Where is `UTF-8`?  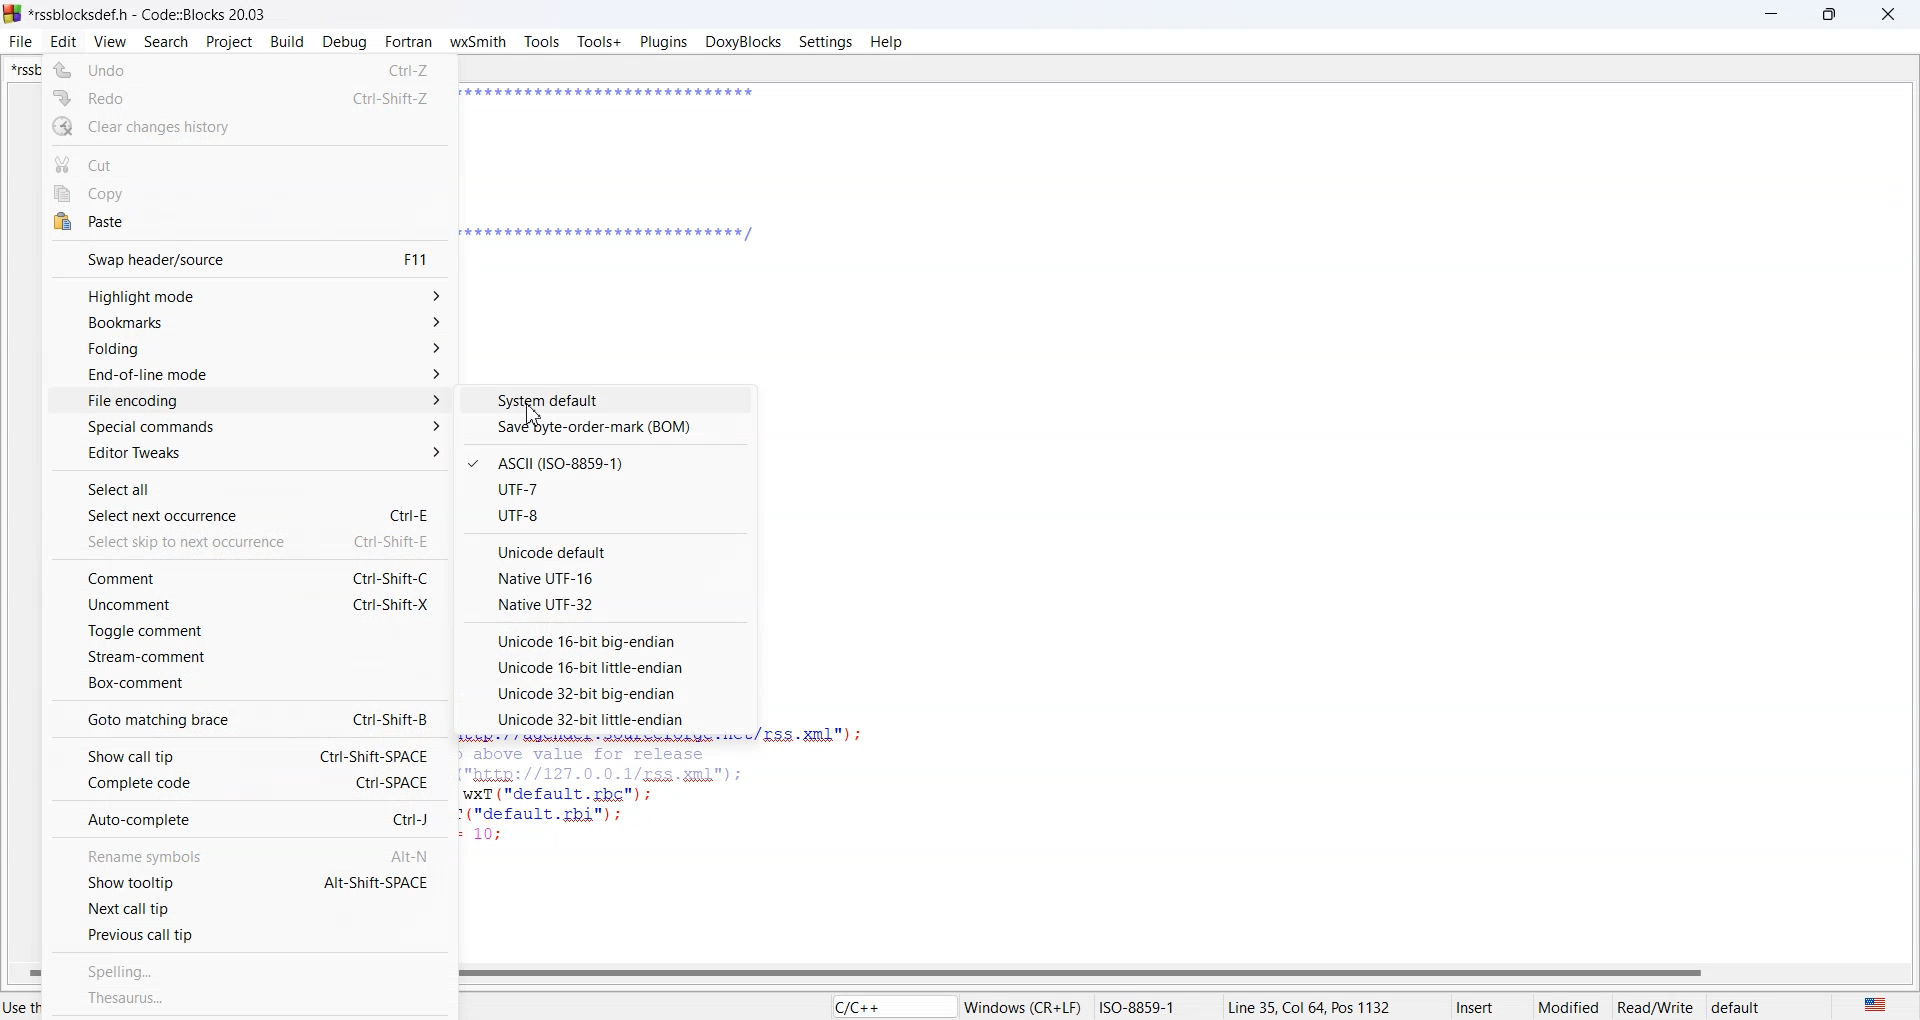 UTF-8 is located at coordinates (608, 516).